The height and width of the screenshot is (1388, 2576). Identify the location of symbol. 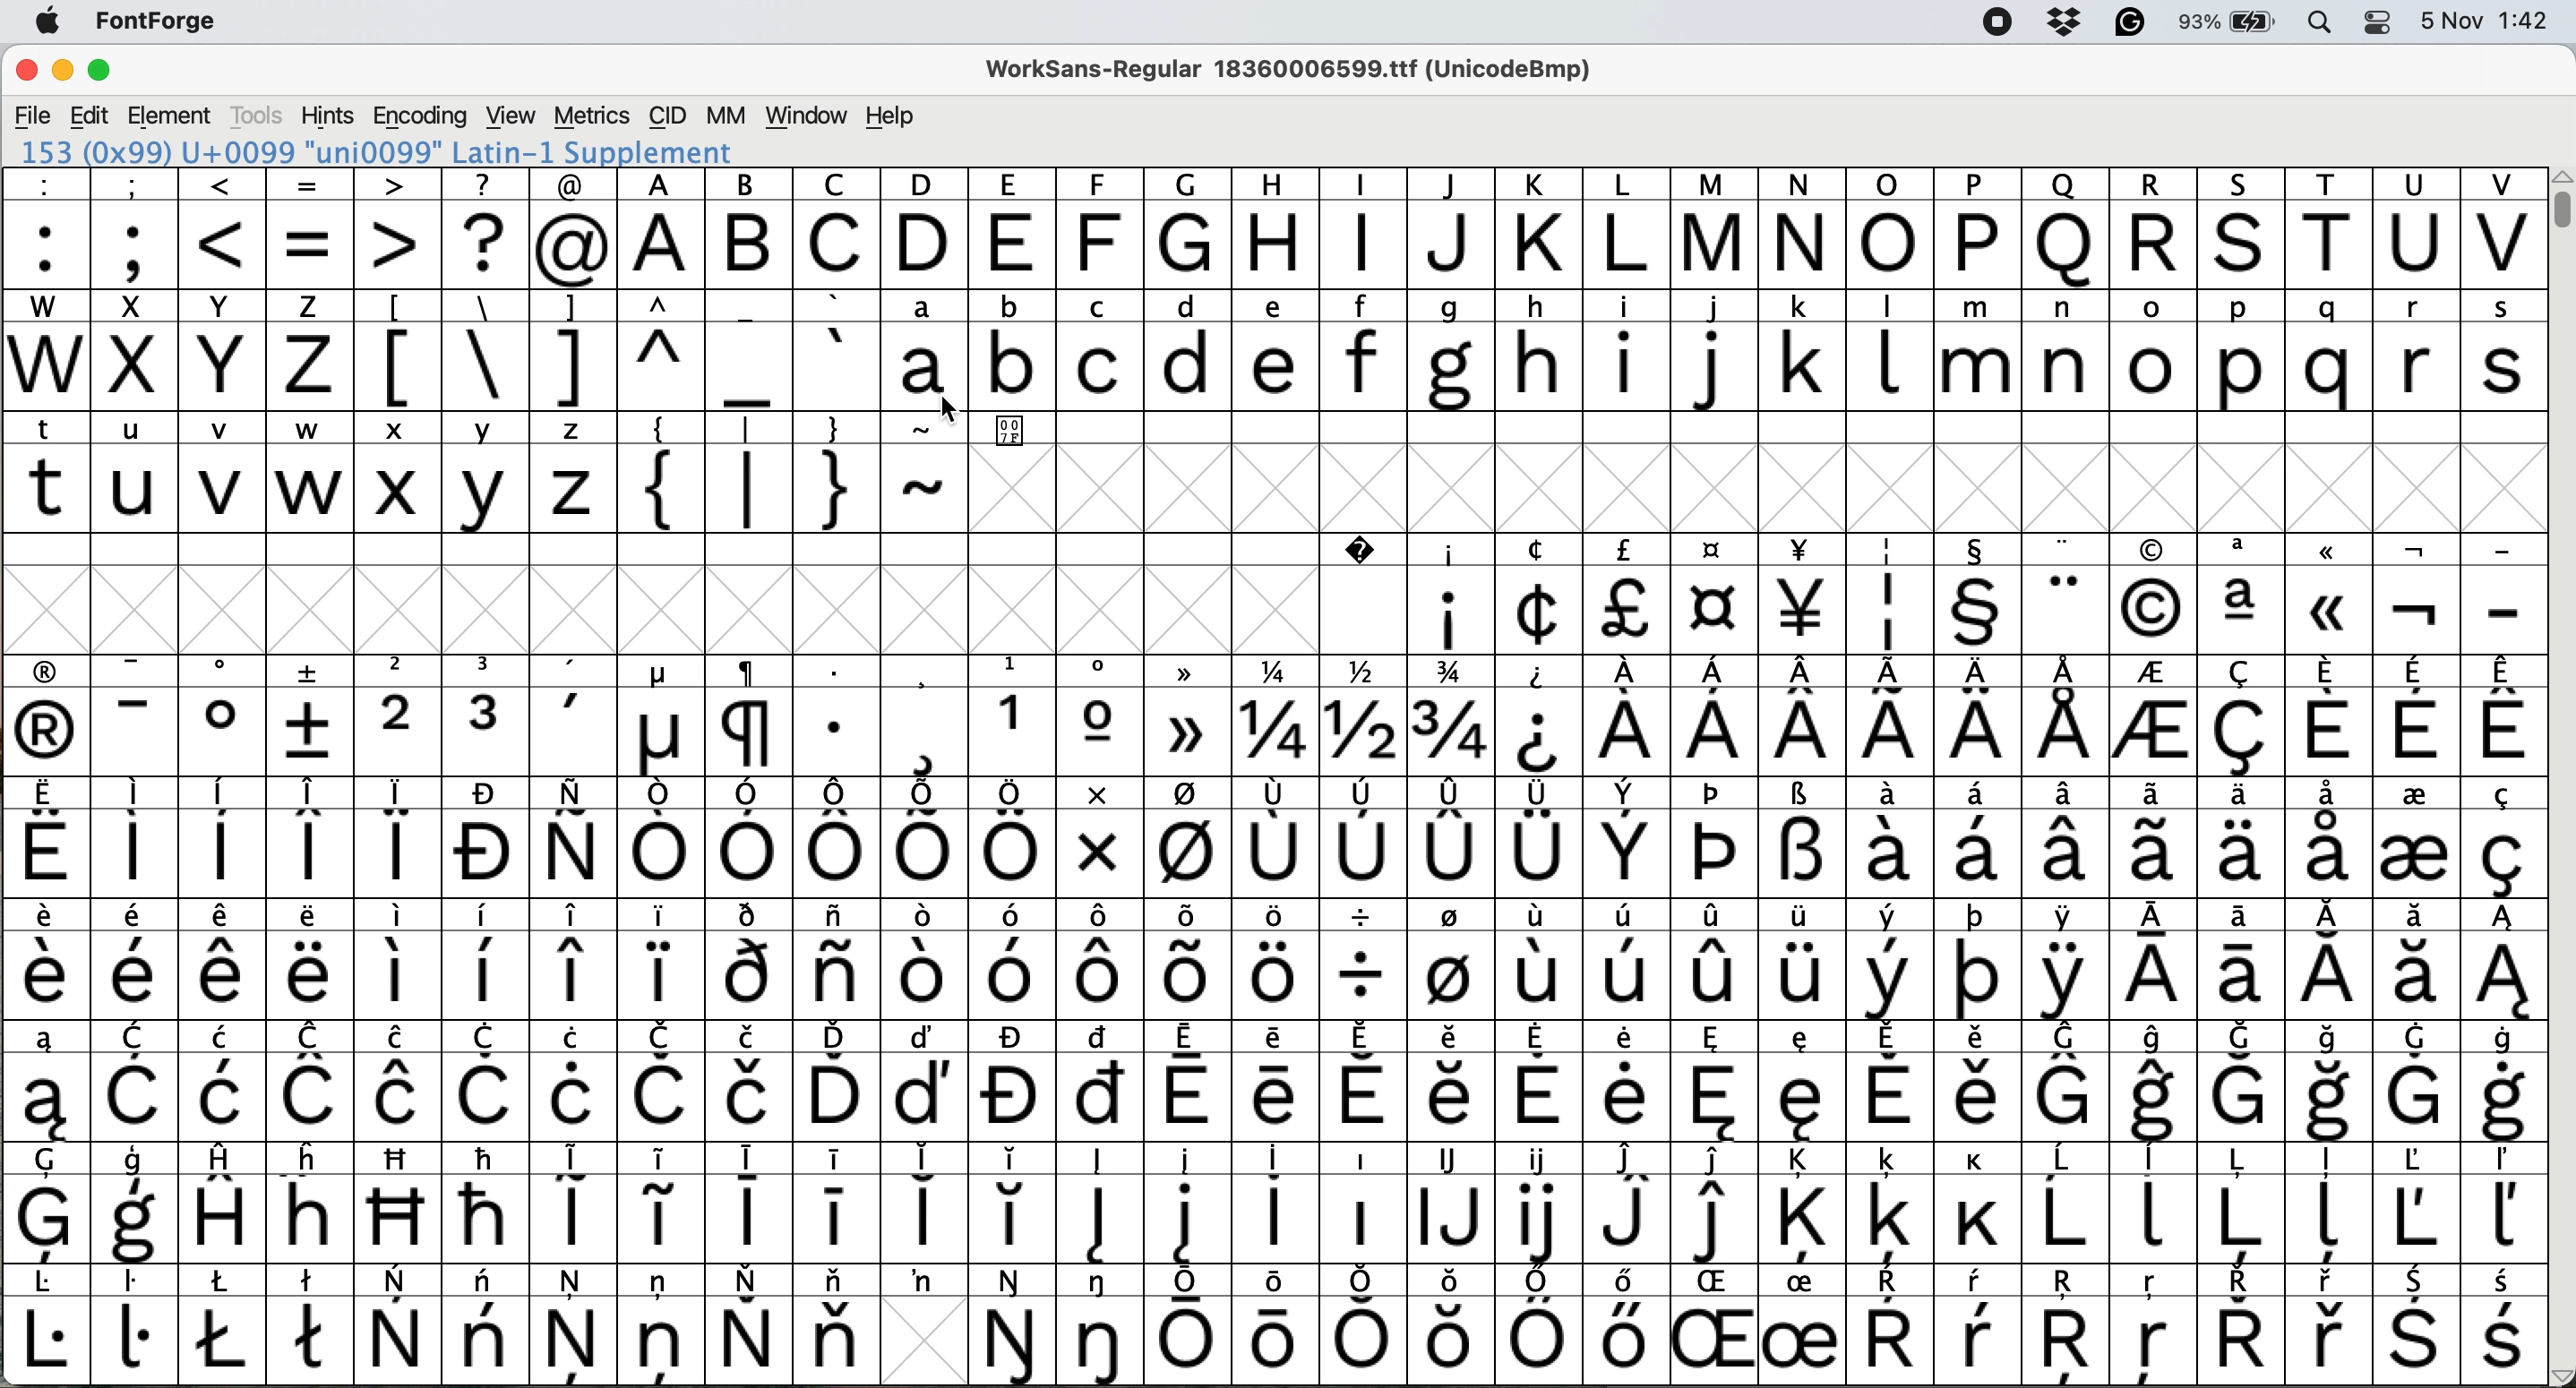
(1540, 1079).